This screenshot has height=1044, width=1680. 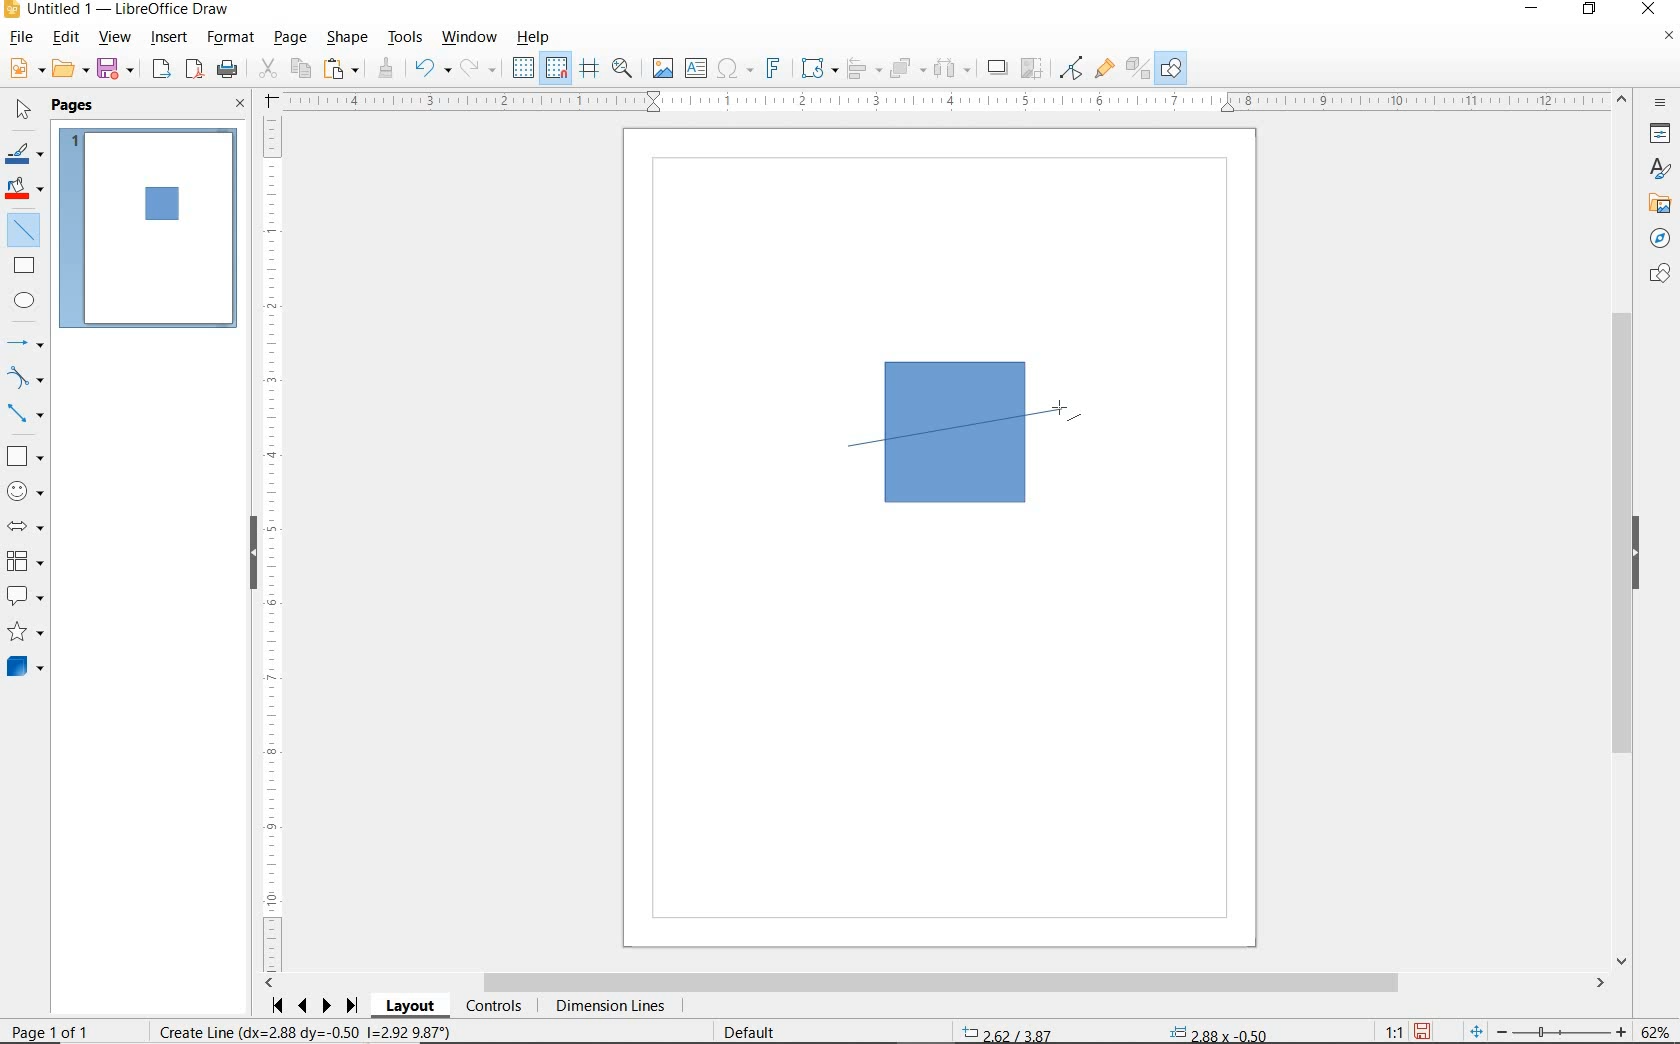 What do you see at coordinates (231, 39) in the screenshot?
I see `FORMAT` at bounding box center [231, 39].